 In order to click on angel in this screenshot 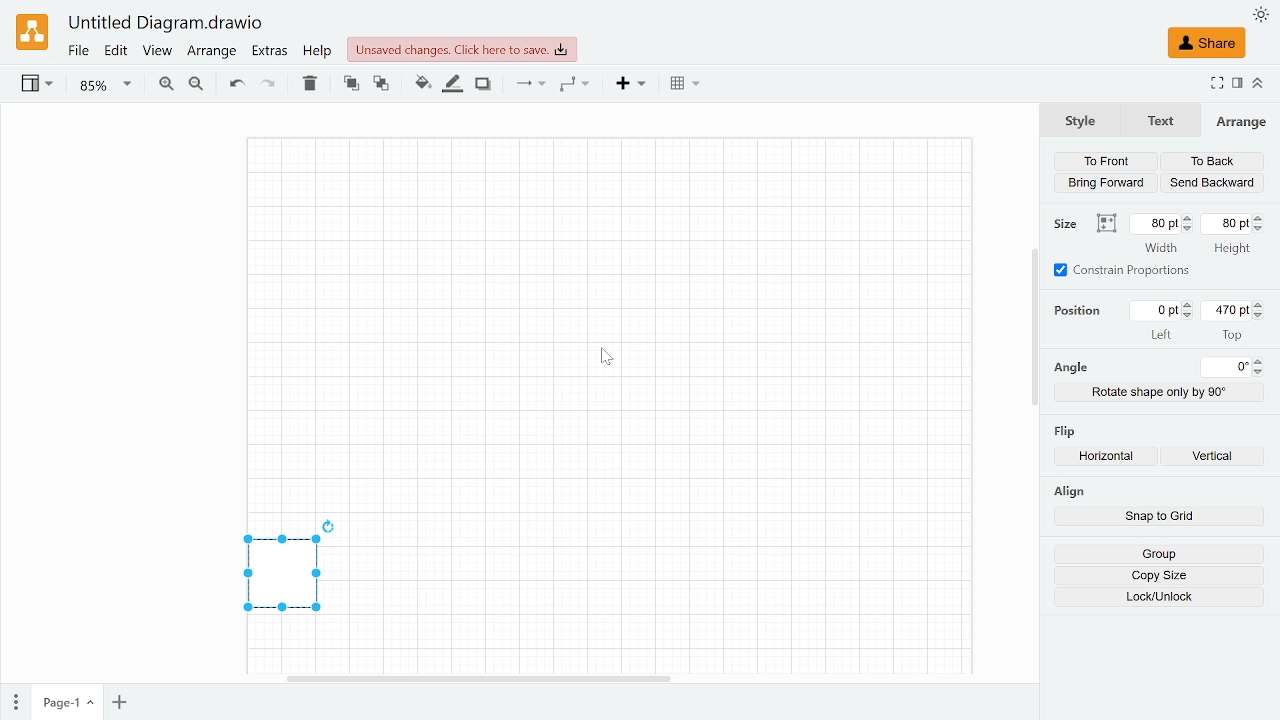, I will do `click(1070, 368)`.